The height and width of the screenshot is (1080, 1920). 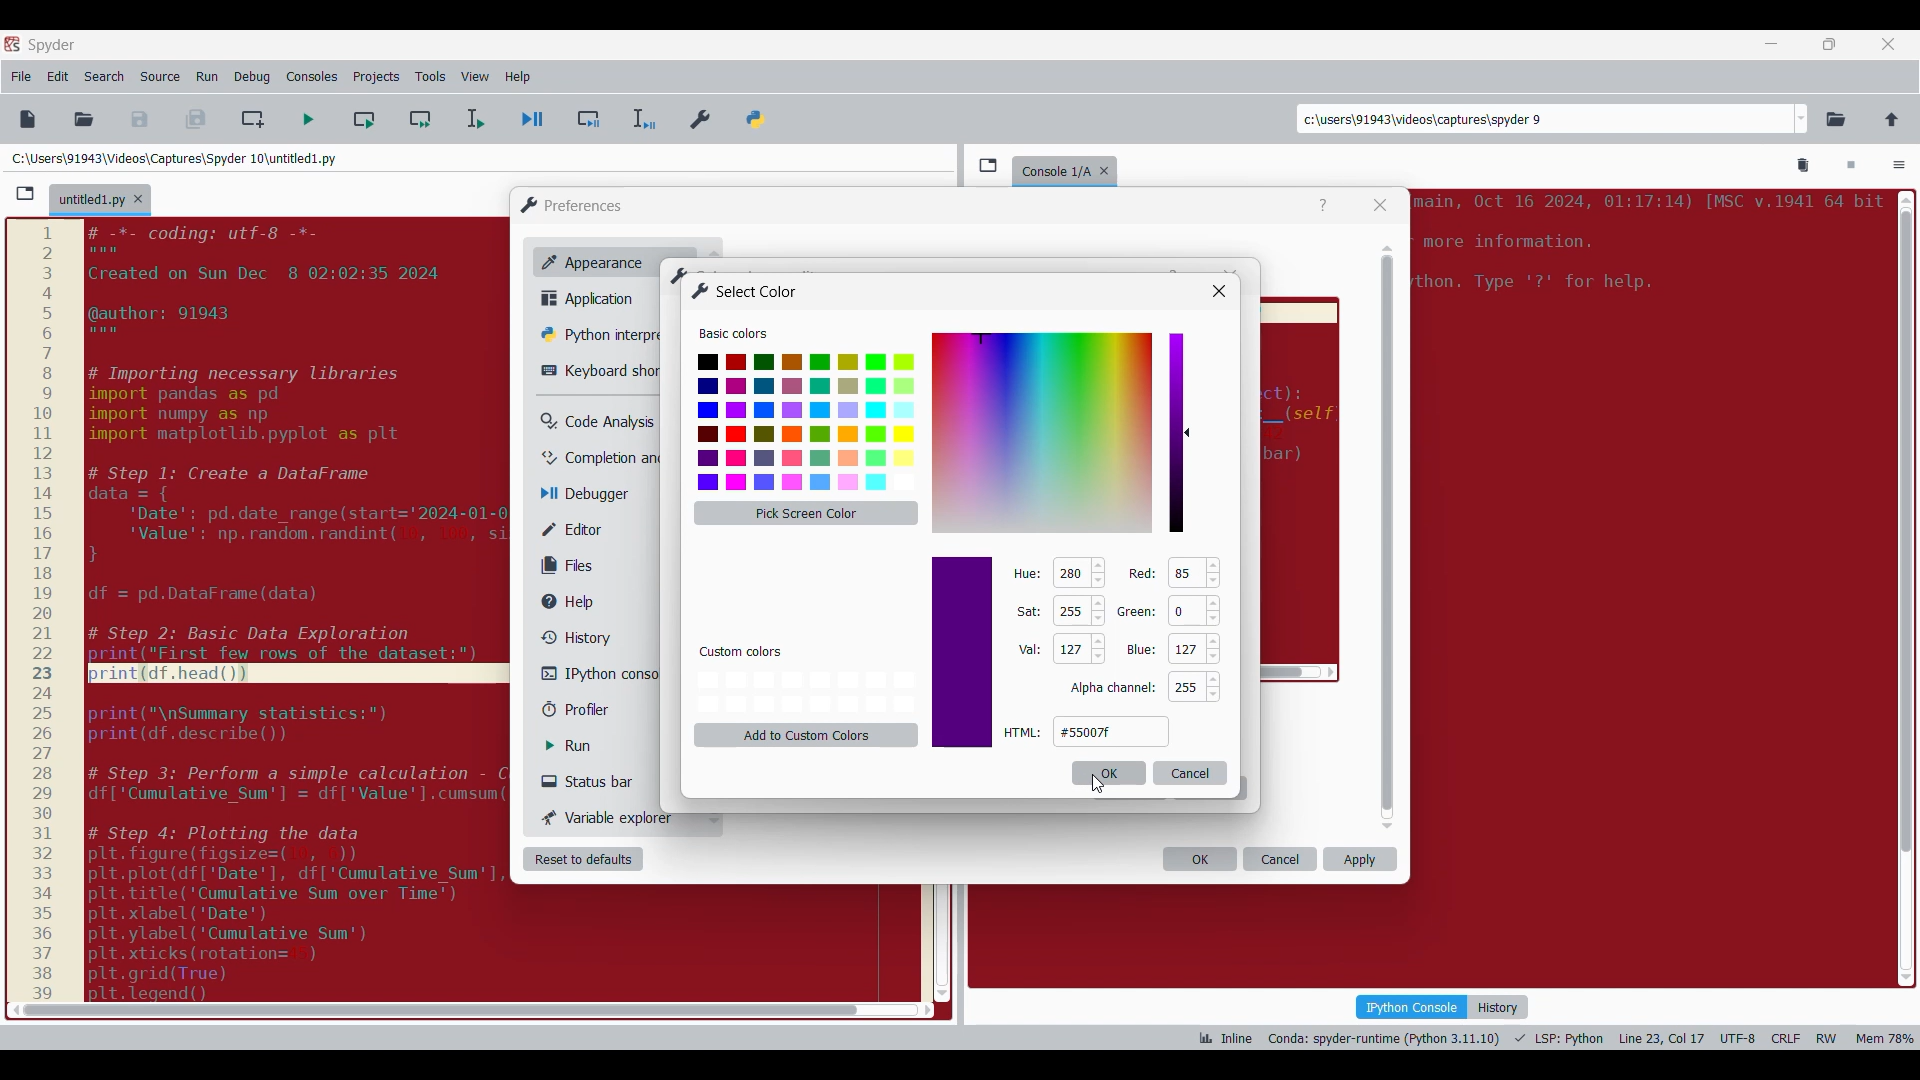 I want to click on Create new cell at current line, so click(x=253, y=119).